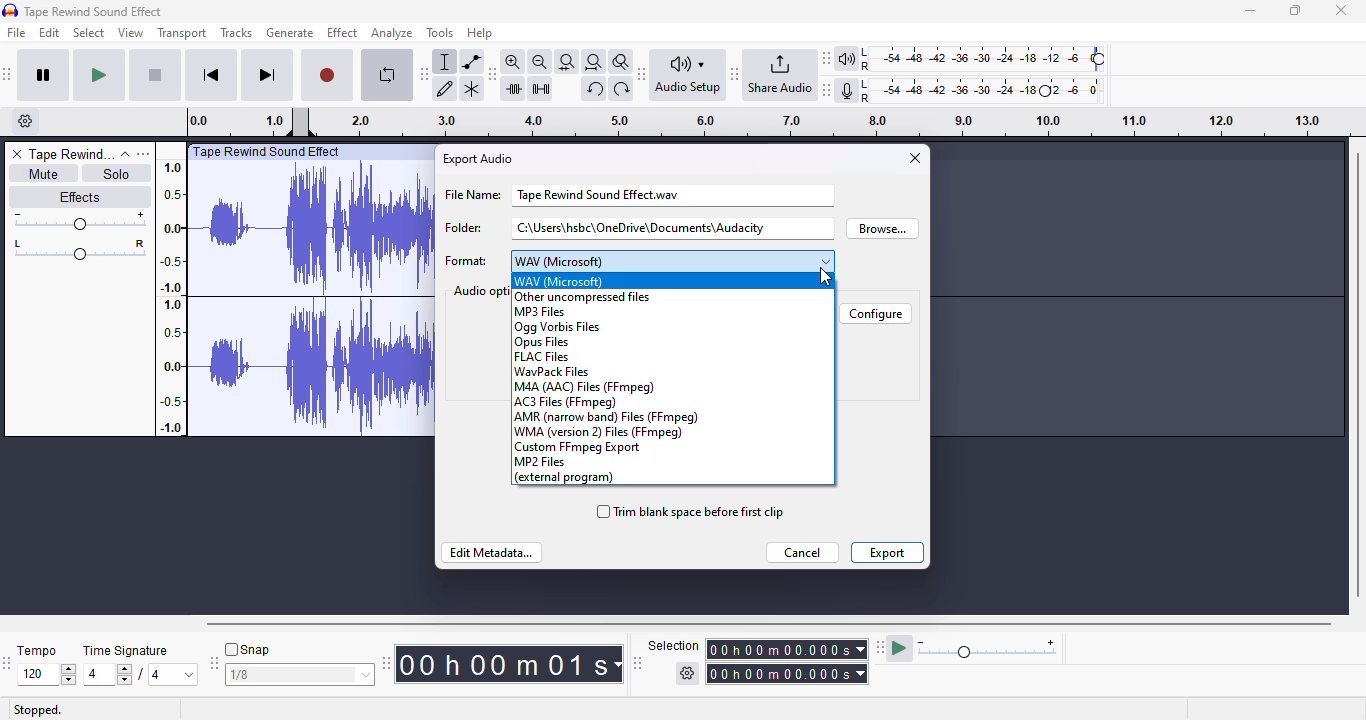 The width and height of the screenshot is (1366, 720). I want to click on MP3 Files, so click(539, 312).